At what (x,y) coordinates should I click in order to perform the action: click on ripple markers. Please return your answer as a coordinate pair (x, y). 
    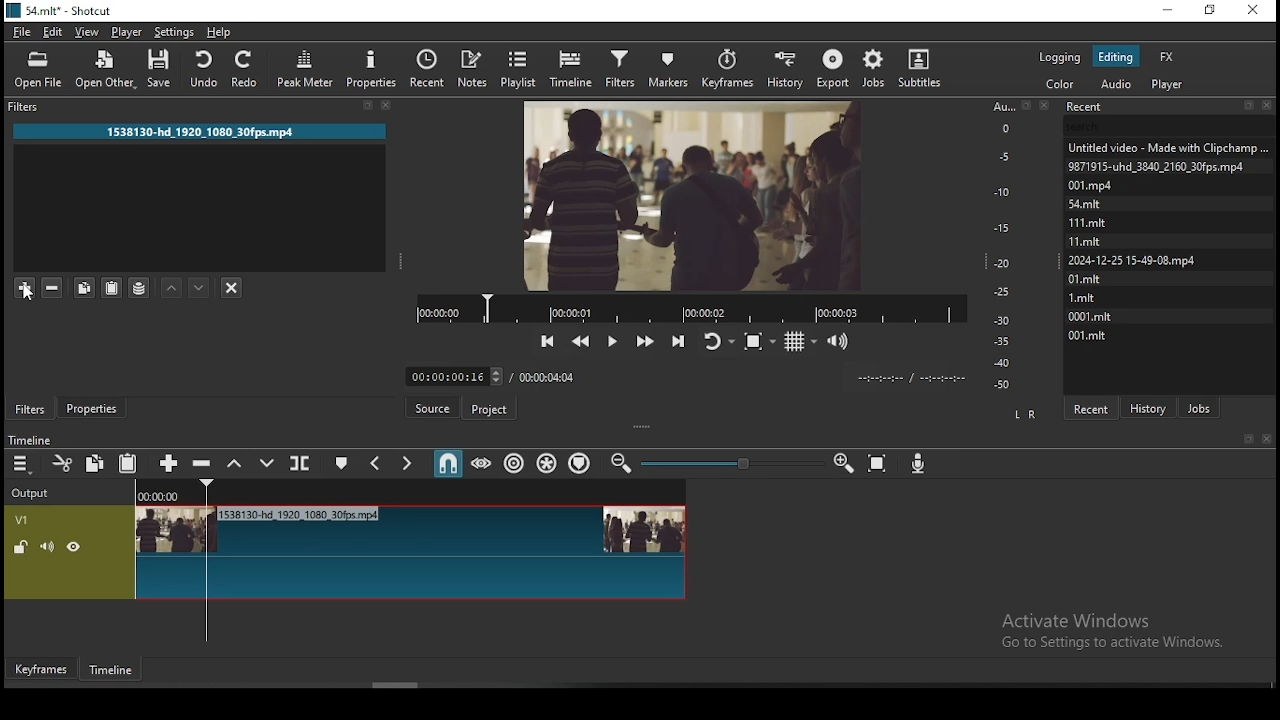
    Looking at the image, I should click on (581, 462).